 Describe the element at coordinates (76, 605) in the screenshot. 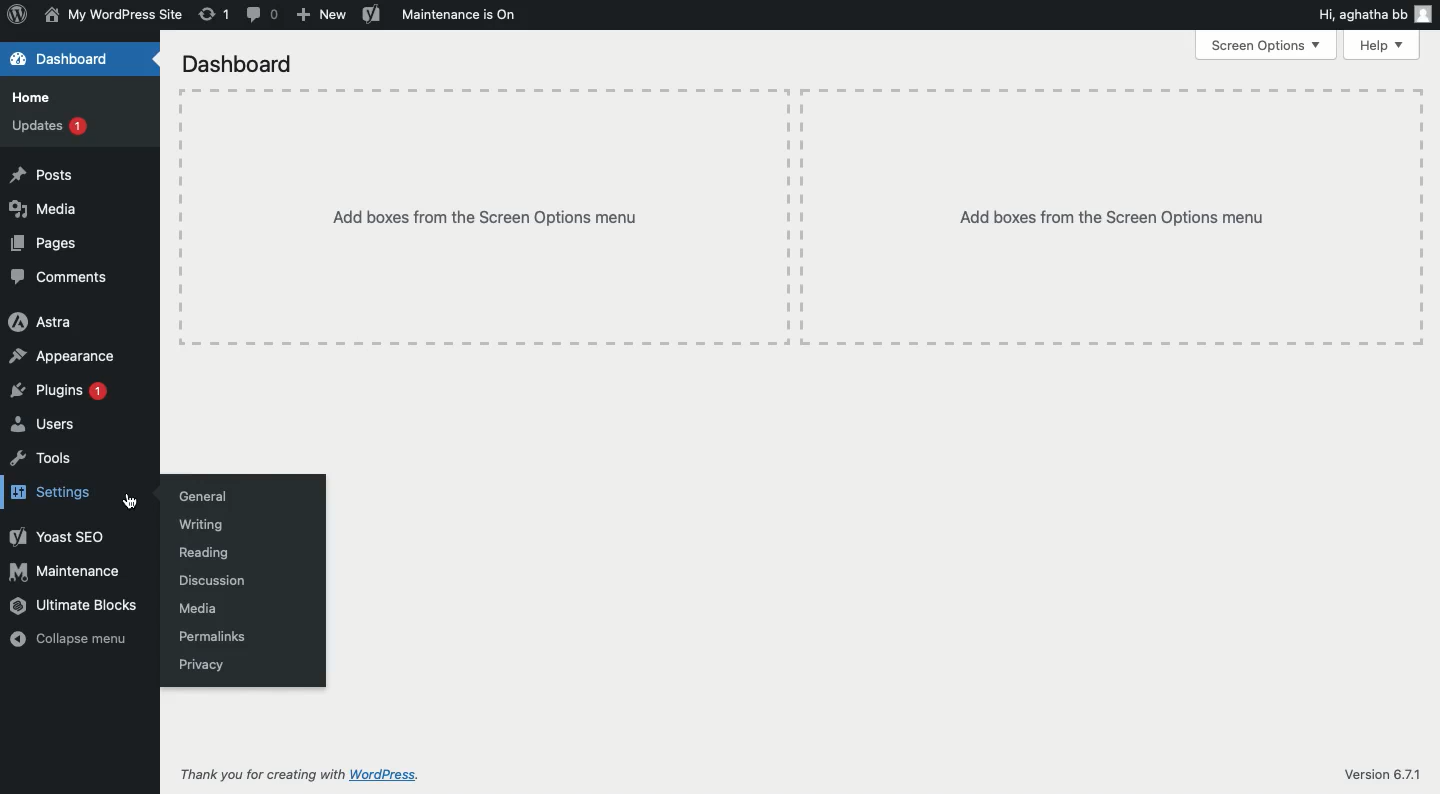

I see `Ultimate blocks` at that location.